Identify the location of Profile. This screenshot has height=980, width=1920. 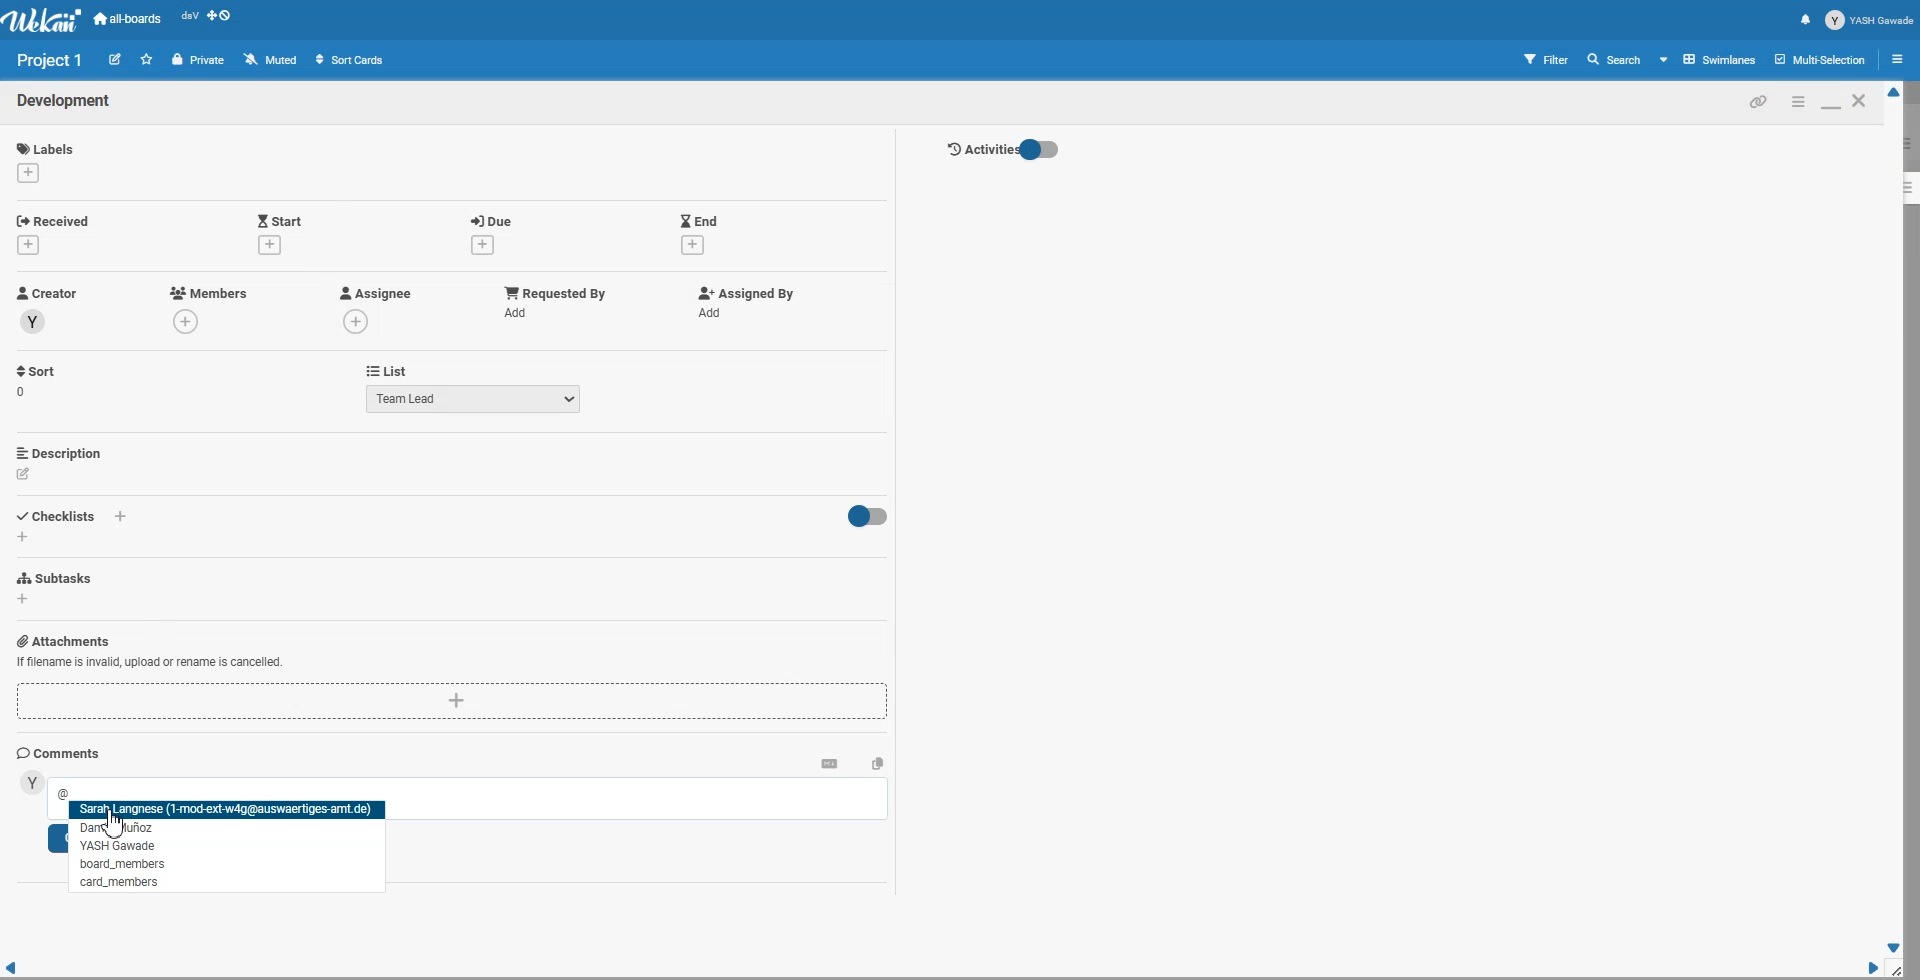
(1870, 20).